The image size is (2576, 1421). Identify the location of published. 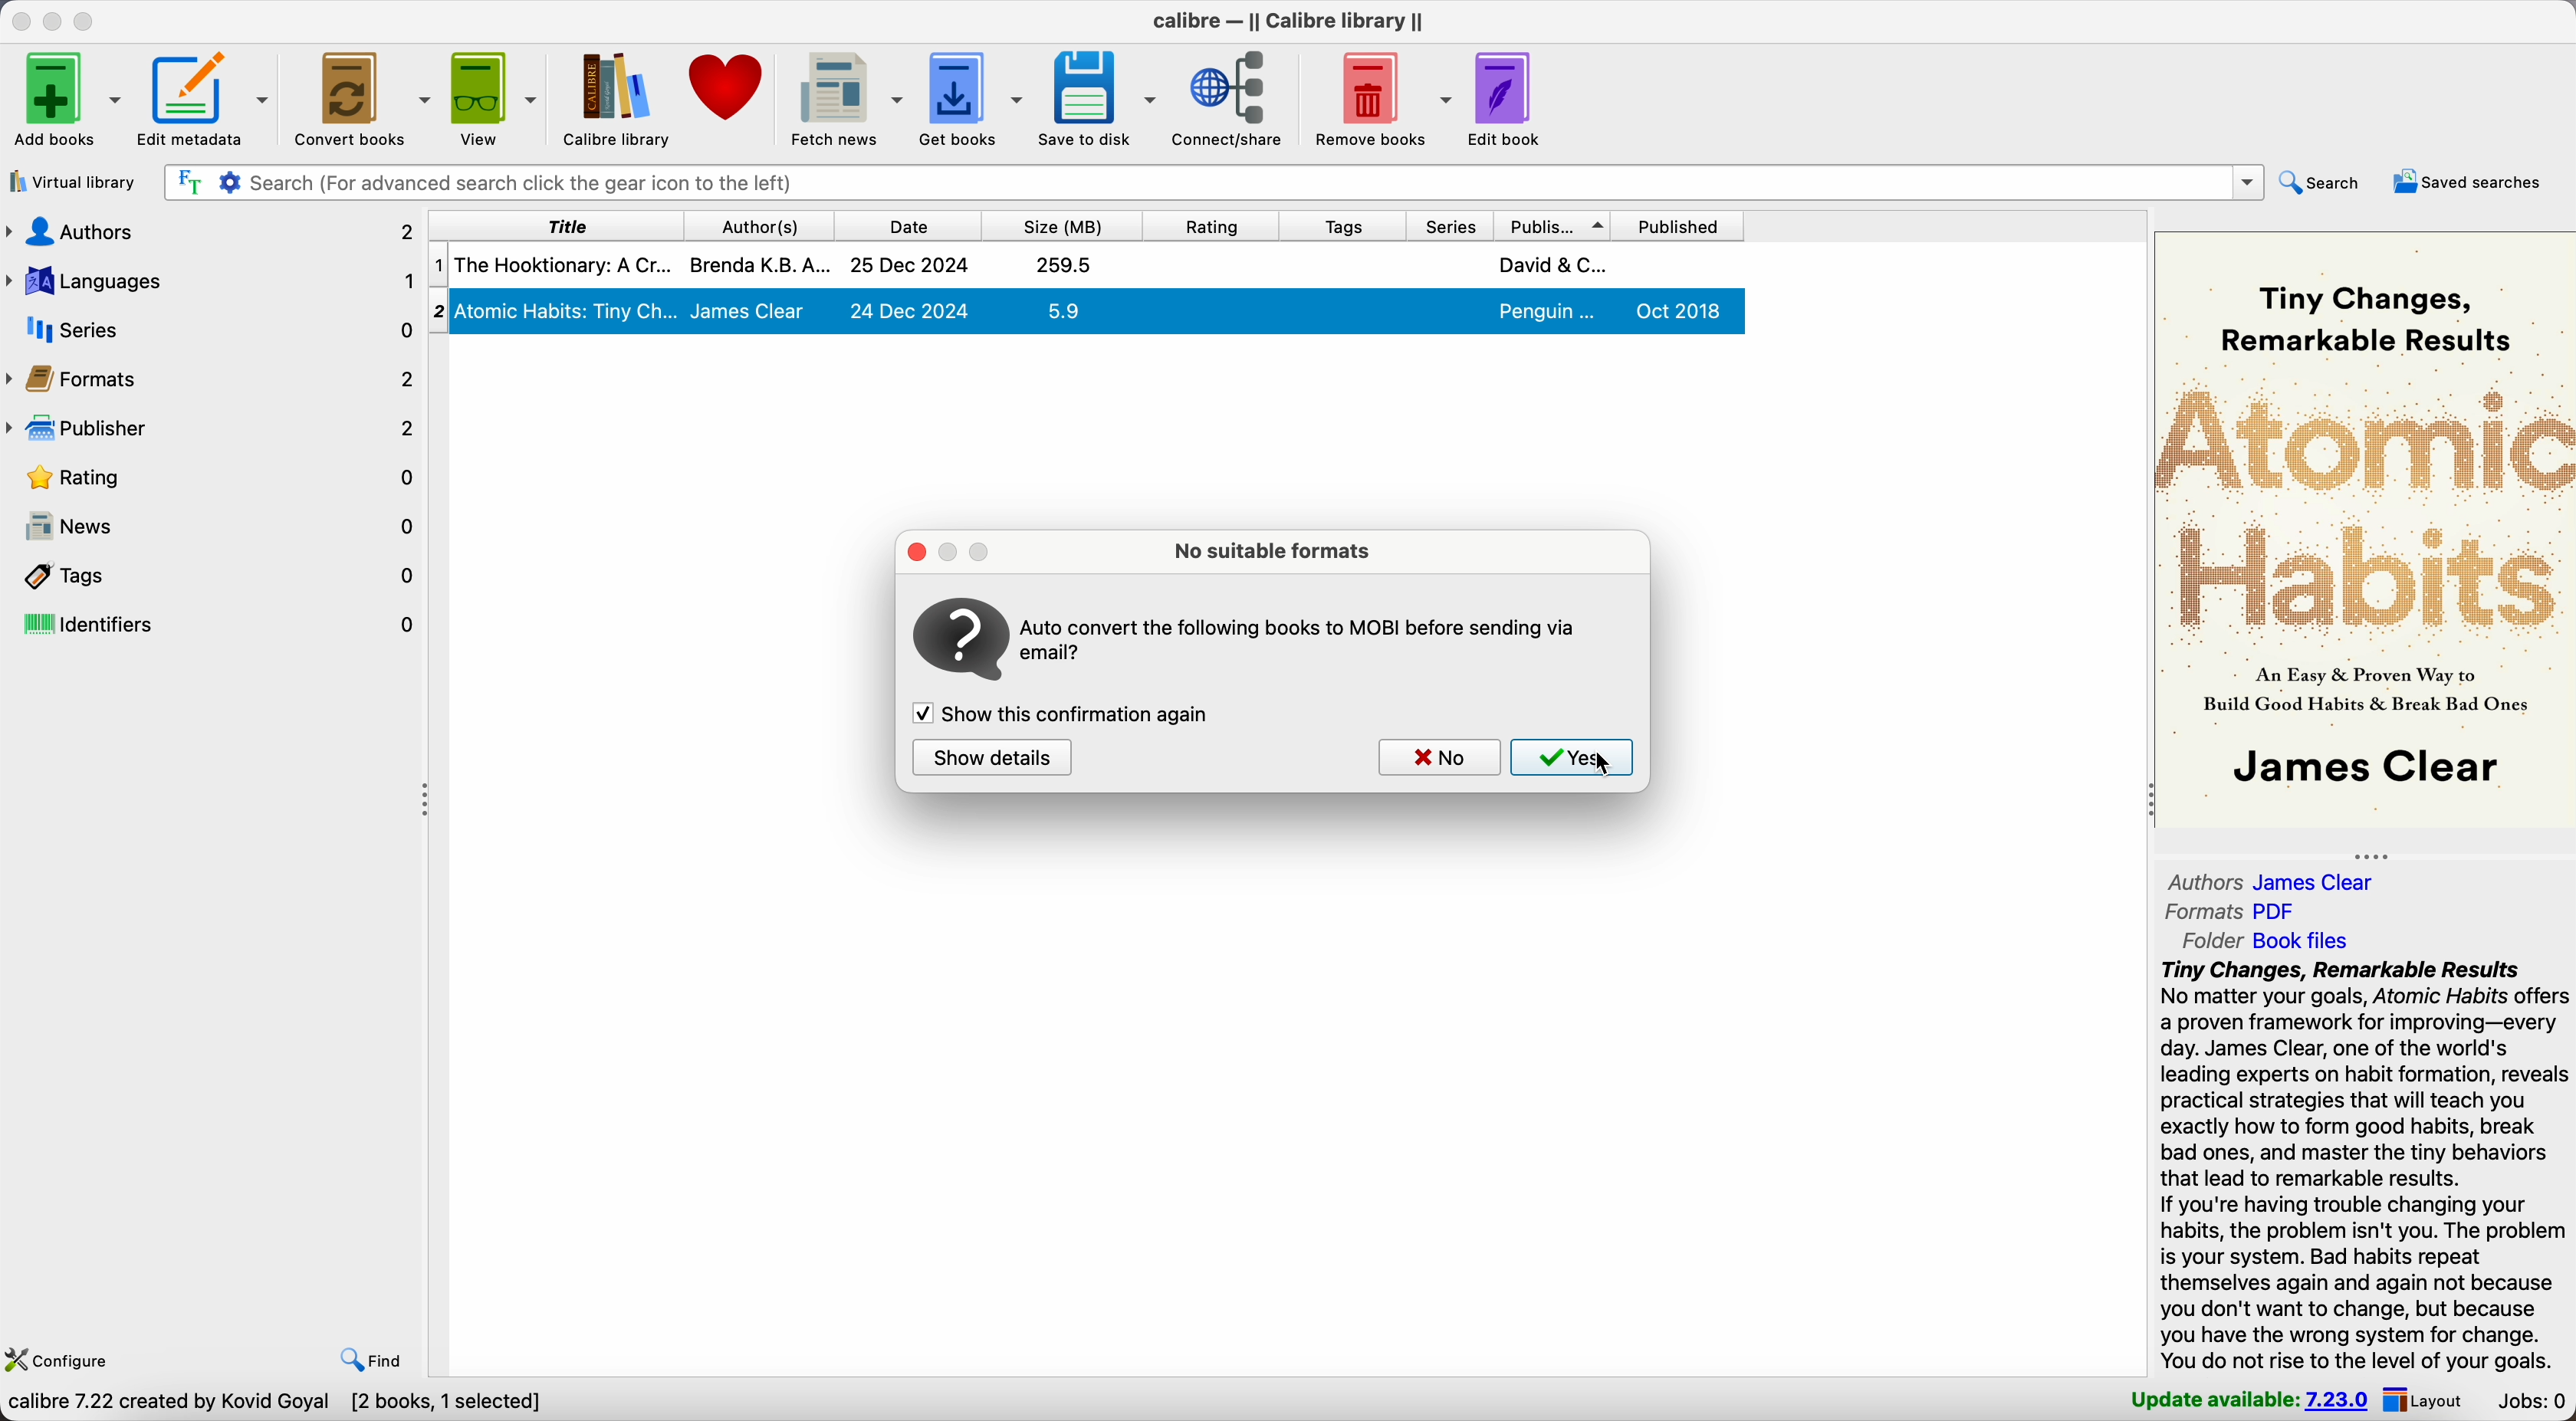
(1686, 224).